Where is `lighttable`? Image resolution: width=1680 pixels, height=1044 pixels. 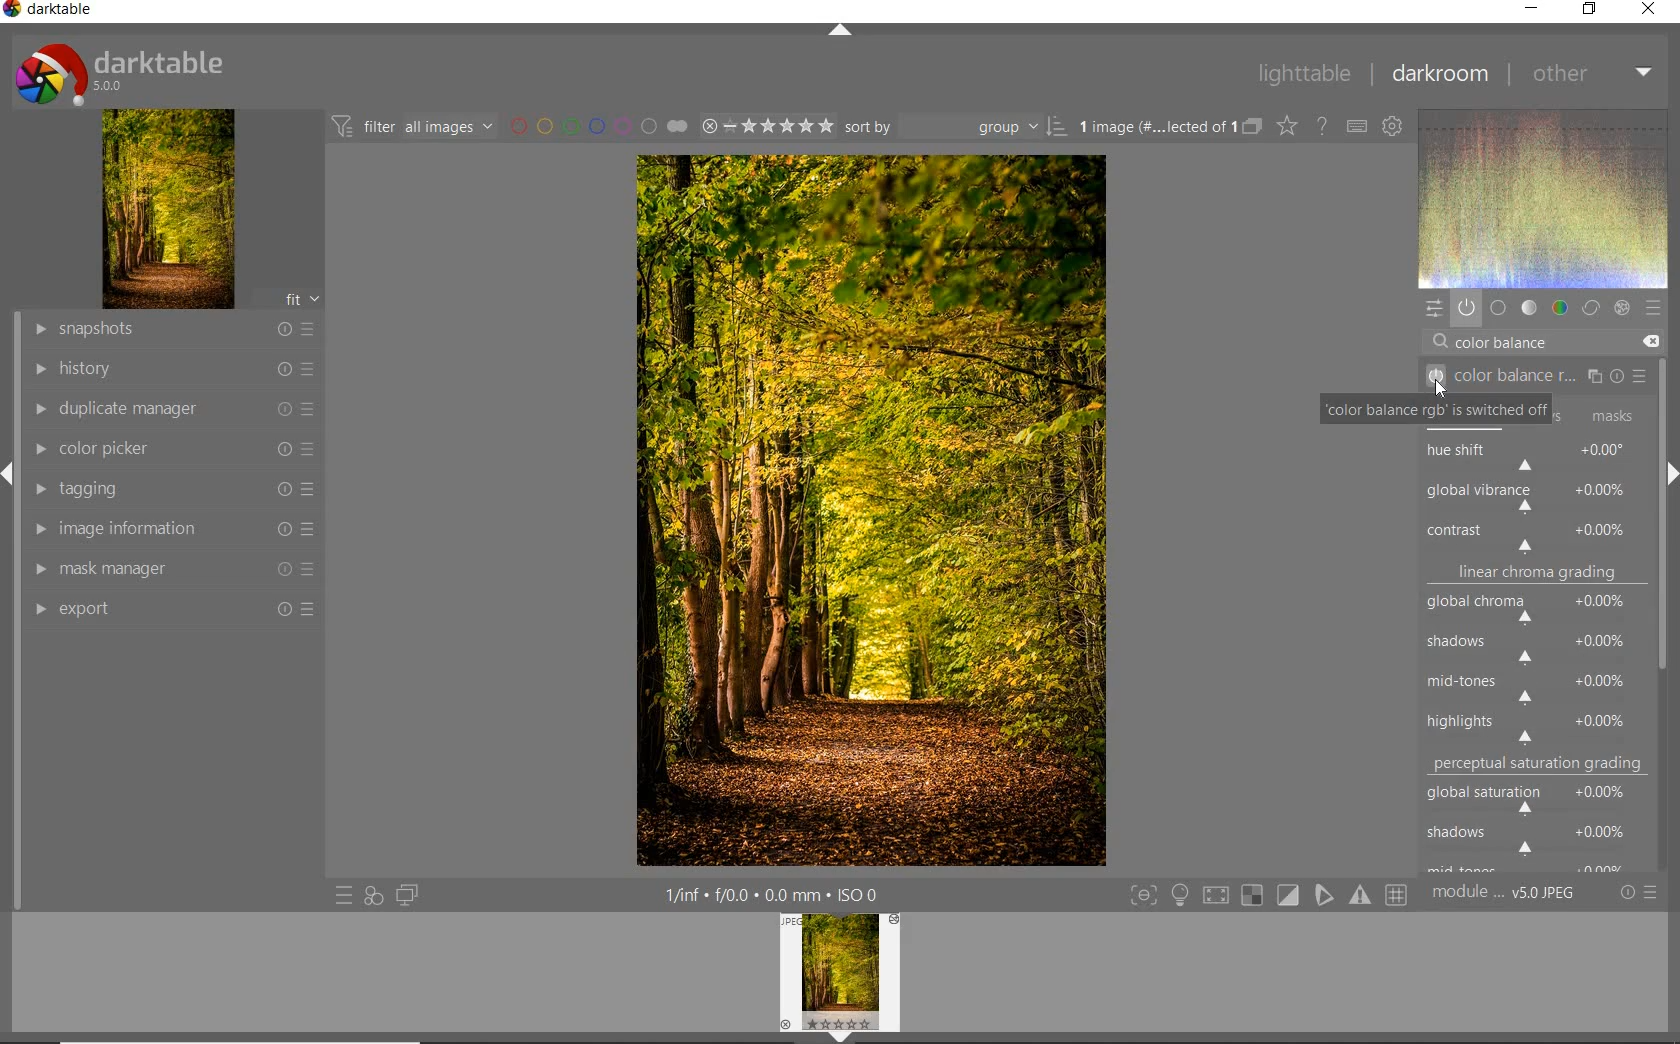
lighttable is located at coordinates (1304, 75).